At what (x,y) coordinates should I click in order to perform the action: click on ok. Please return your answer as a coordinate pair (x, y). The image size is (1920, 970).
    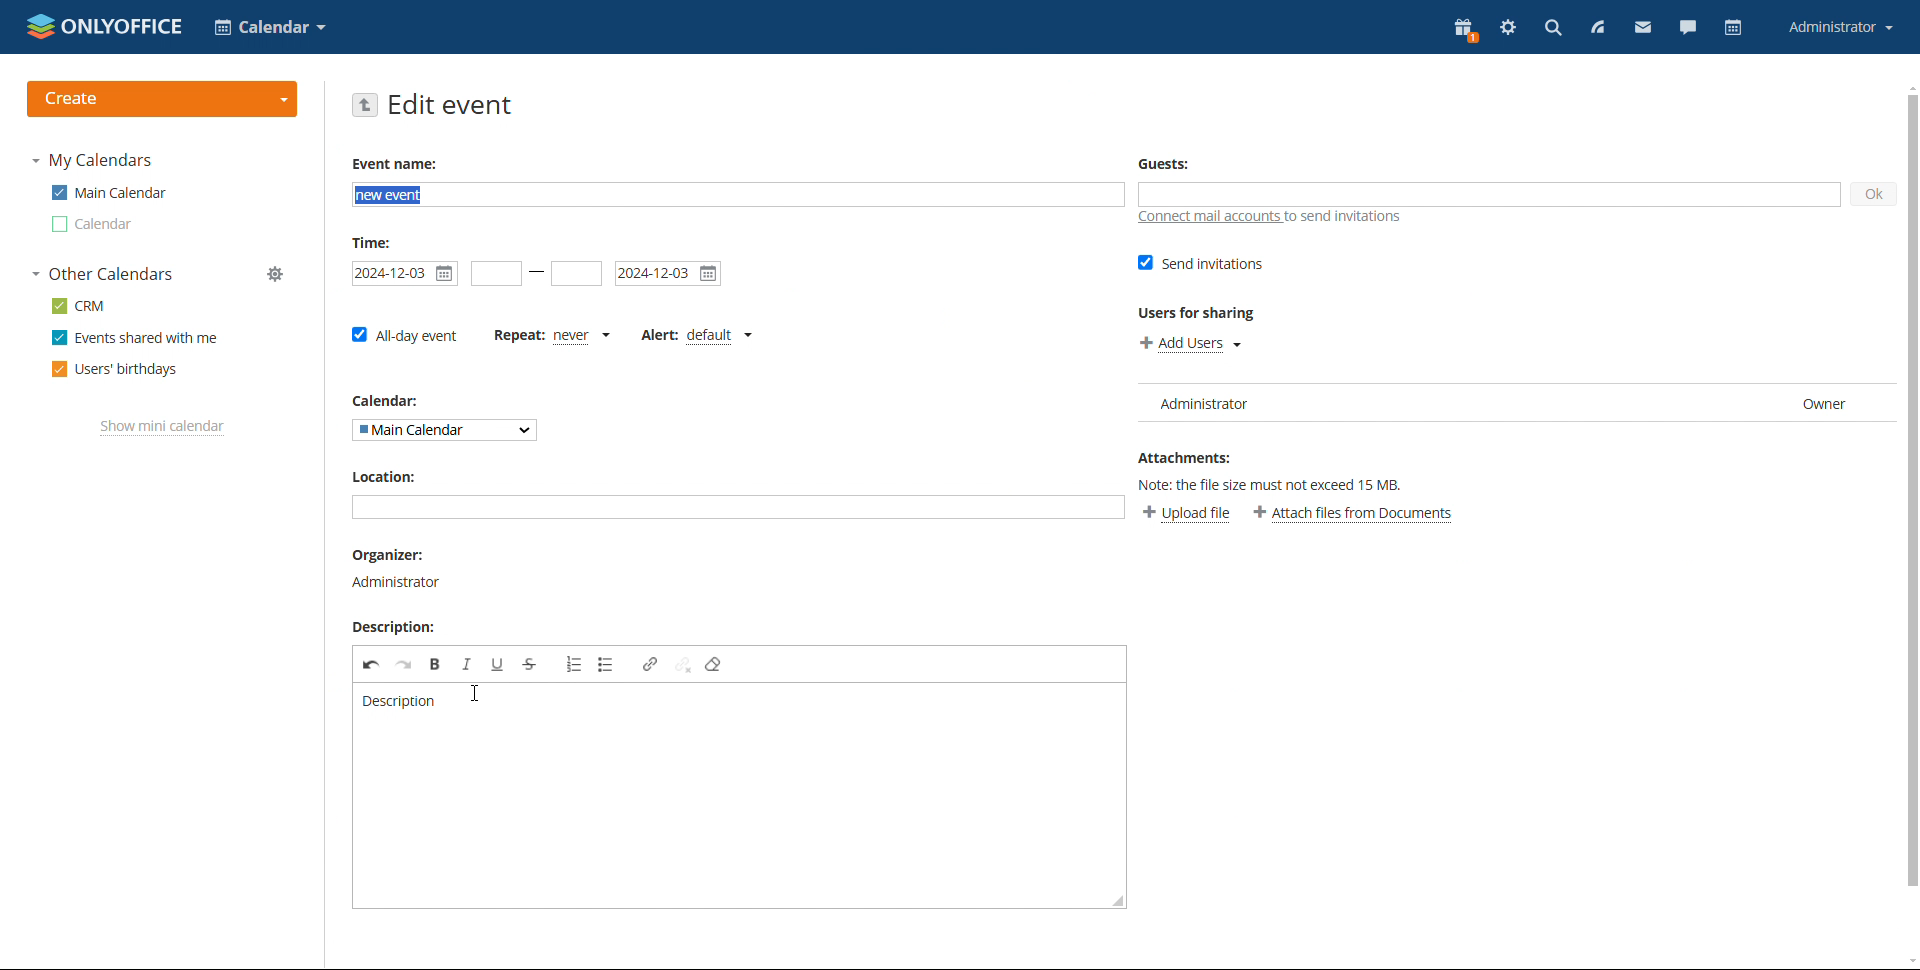
    Looking at the image, I should click on (1873, 195).